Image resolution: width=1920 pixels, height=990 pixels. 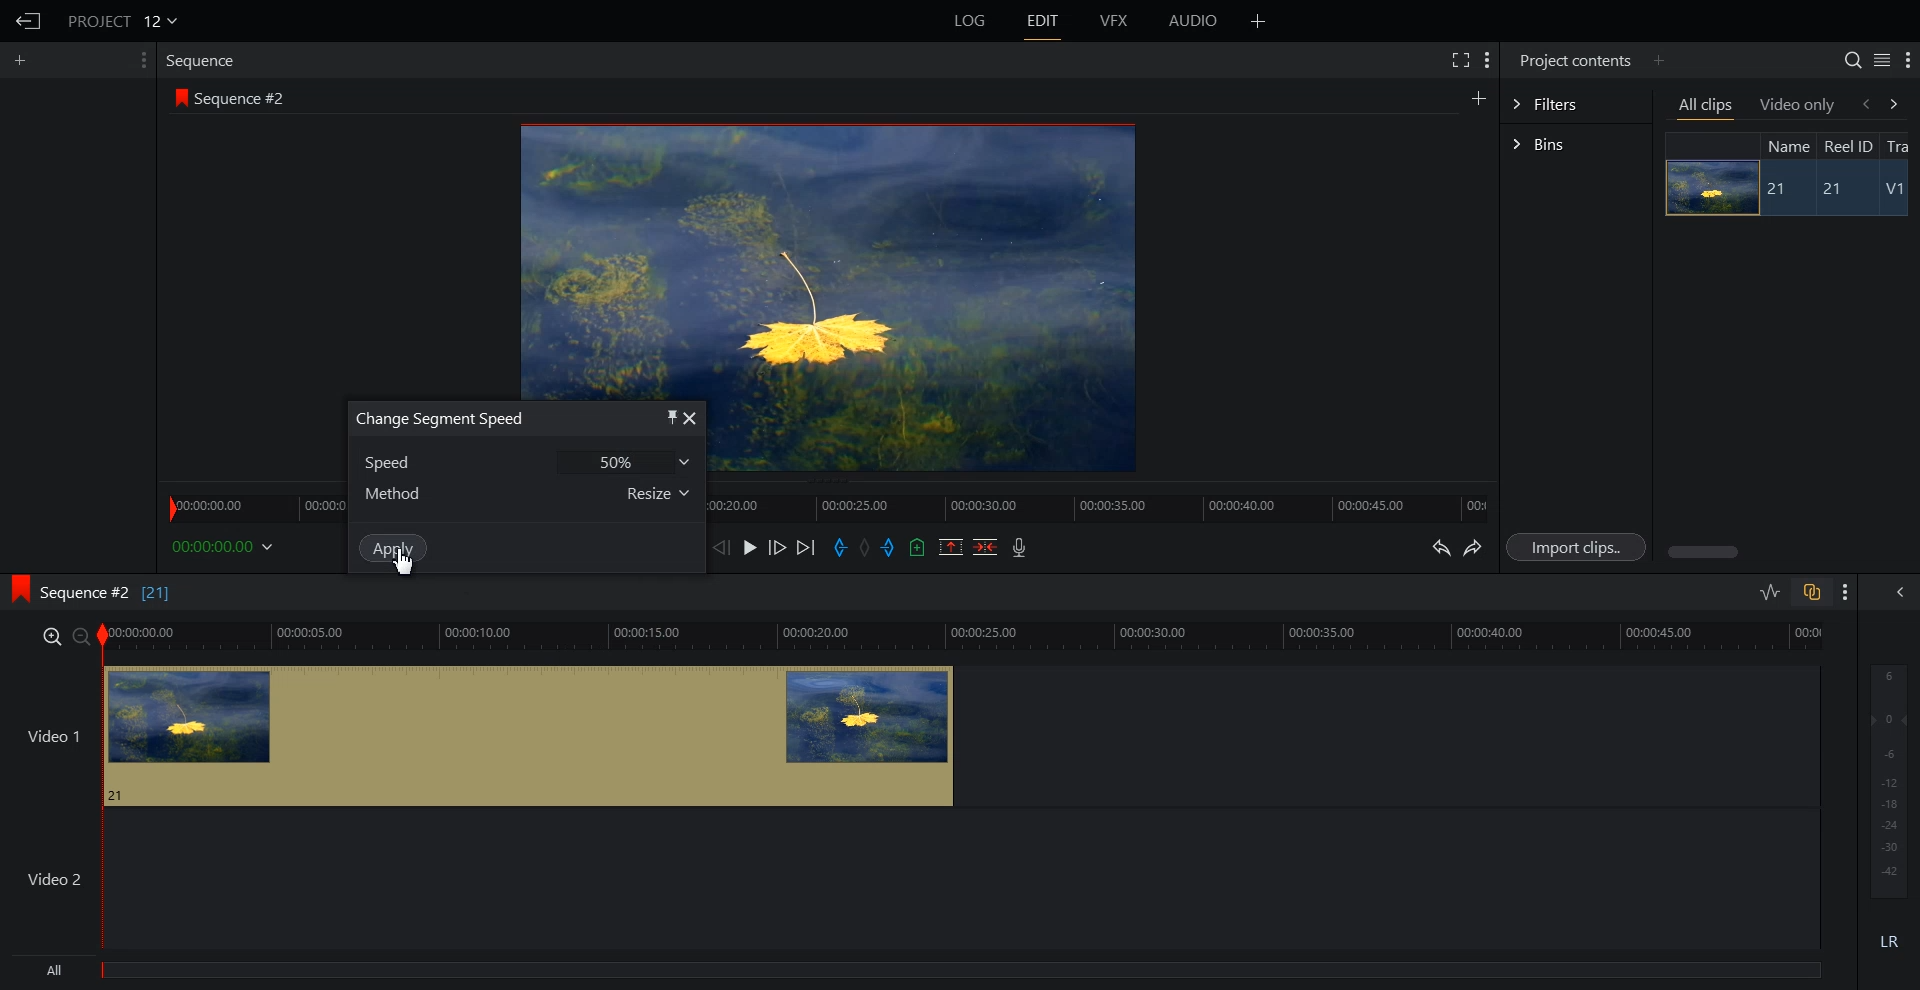 What do you see at coordinates (1898, 103) in the screenshot?
I see `forward` at bounding box center [1898, 103].